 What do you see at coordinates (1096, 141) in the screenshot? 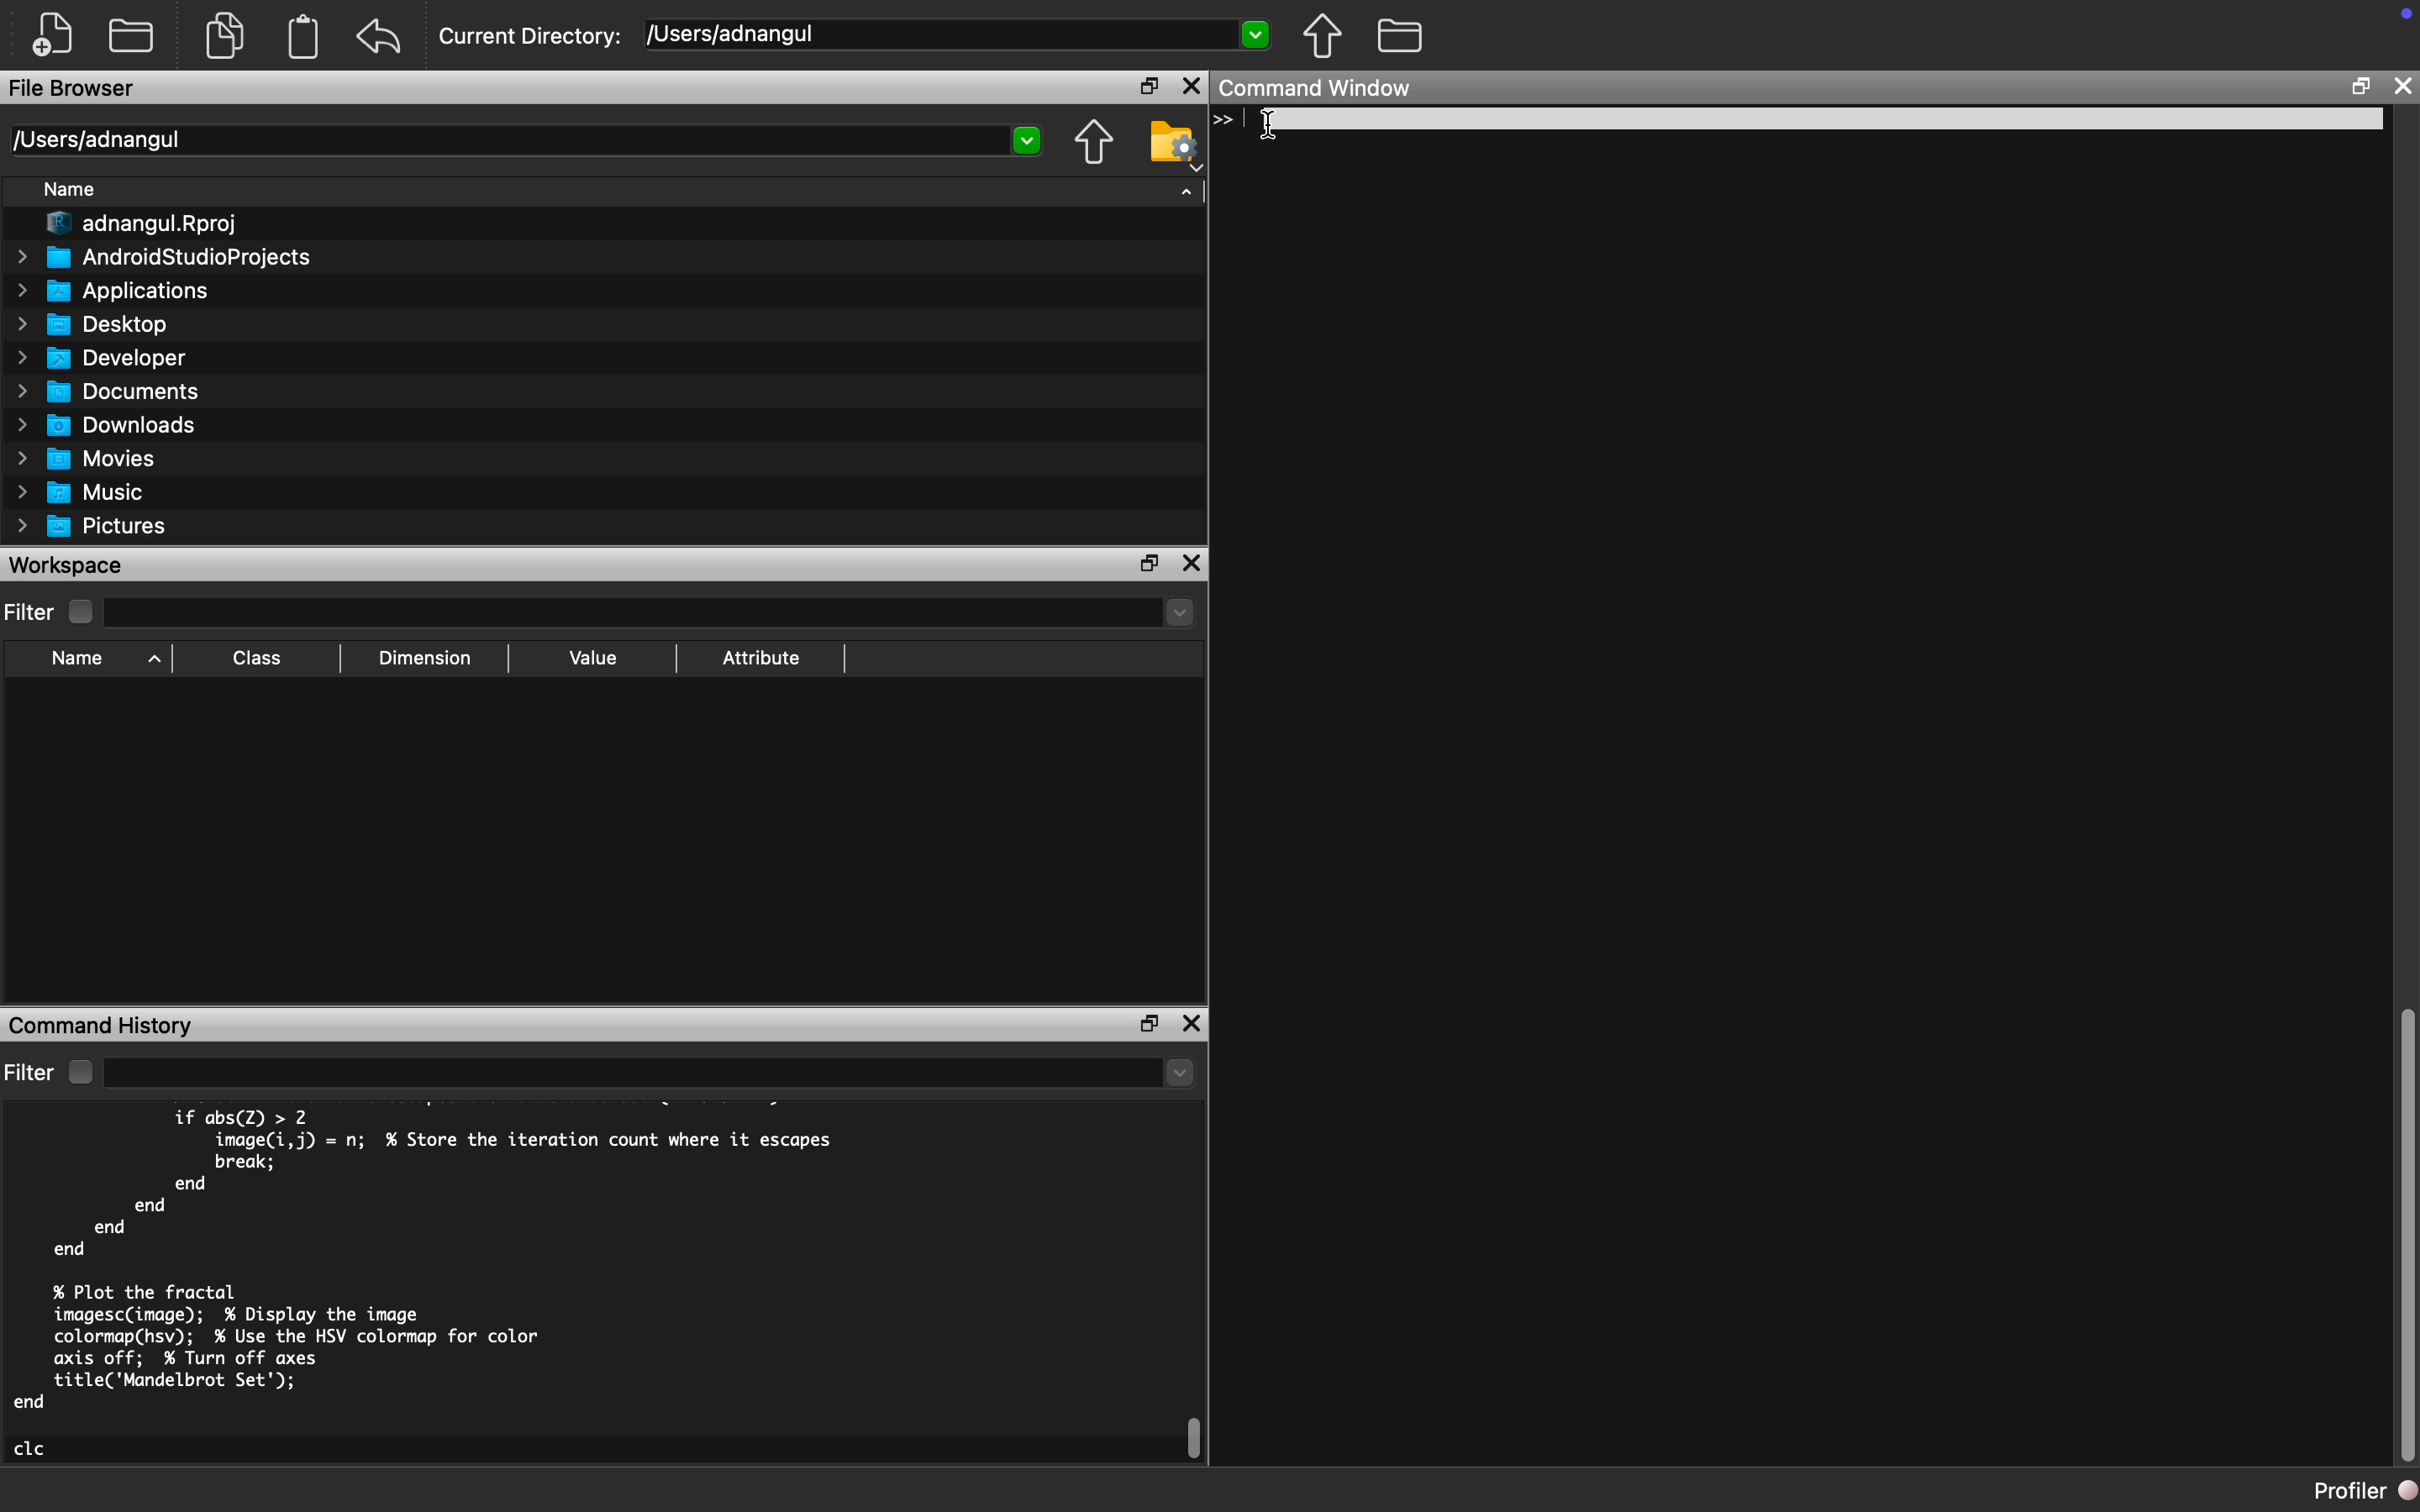
I see `Parent Directory` at bounding box center [1096, 141].